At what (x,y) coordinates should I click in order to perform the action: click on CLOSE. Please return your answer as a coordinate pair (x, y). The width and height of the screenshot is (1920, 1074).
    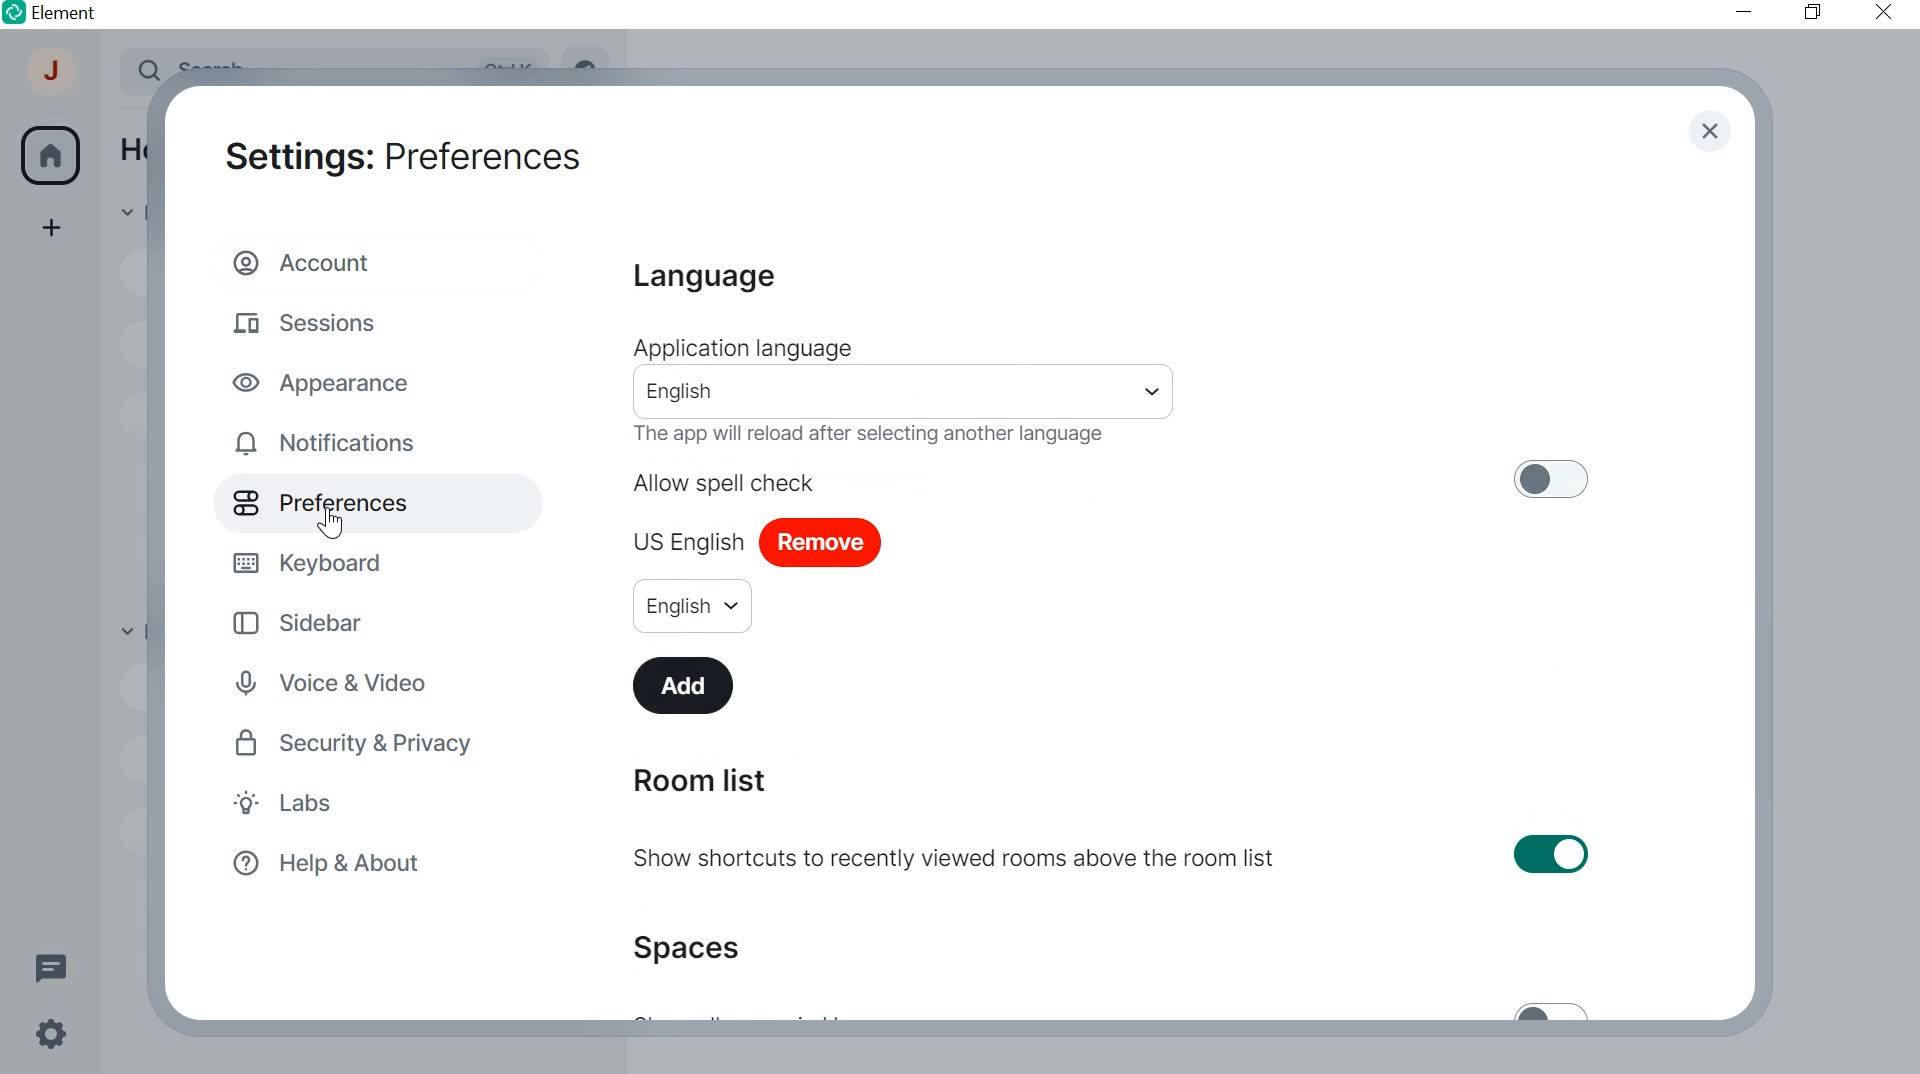
    Looking at the image, I should click on (1878, 11).